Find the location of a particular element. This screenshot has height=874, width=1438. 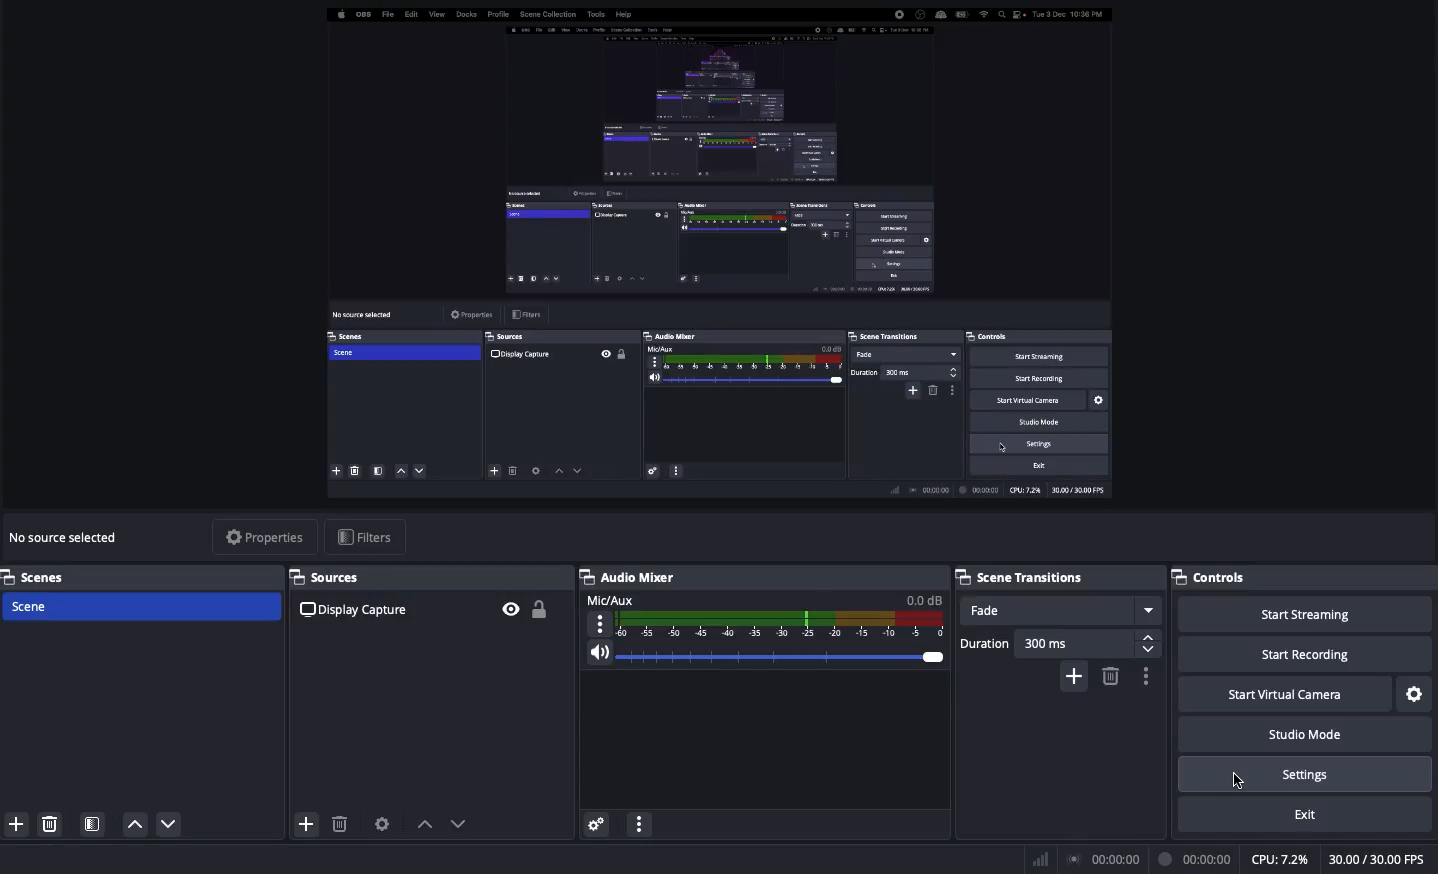

Settings is located at coordinates (1416, 692).